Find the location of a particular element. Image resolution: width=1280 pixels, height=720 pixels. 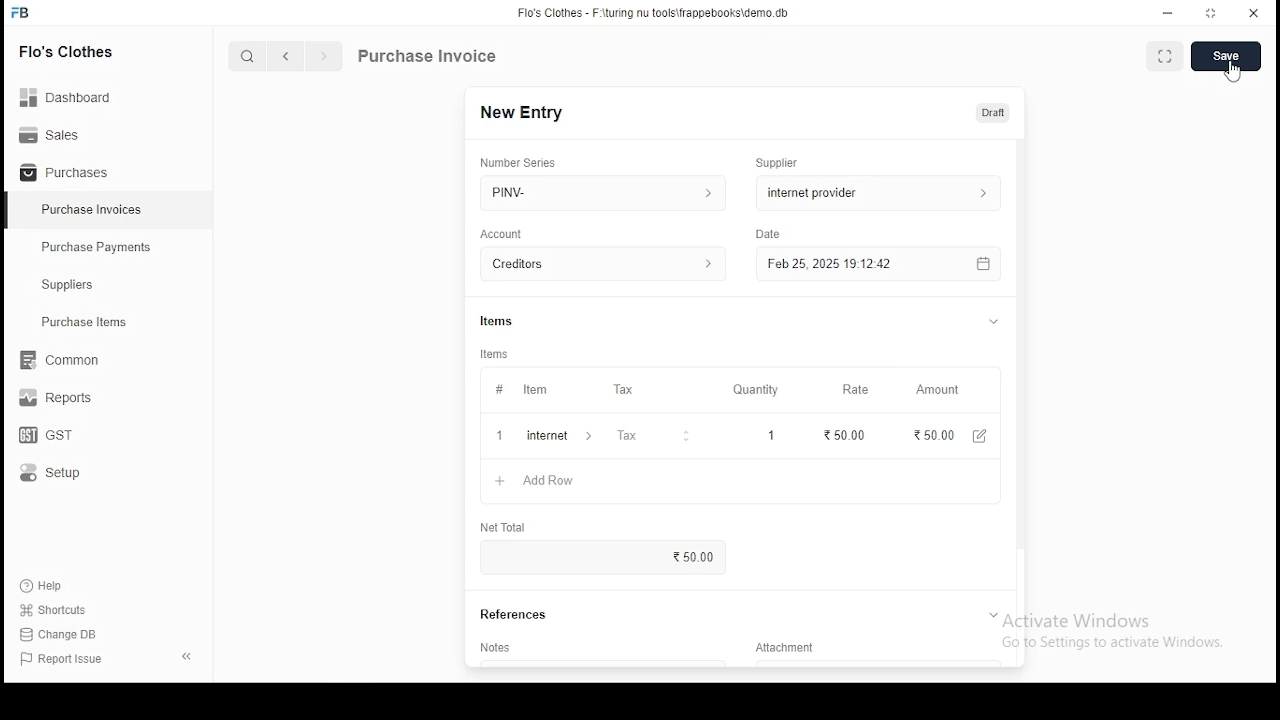

previous is located at coordinates (287, 57).